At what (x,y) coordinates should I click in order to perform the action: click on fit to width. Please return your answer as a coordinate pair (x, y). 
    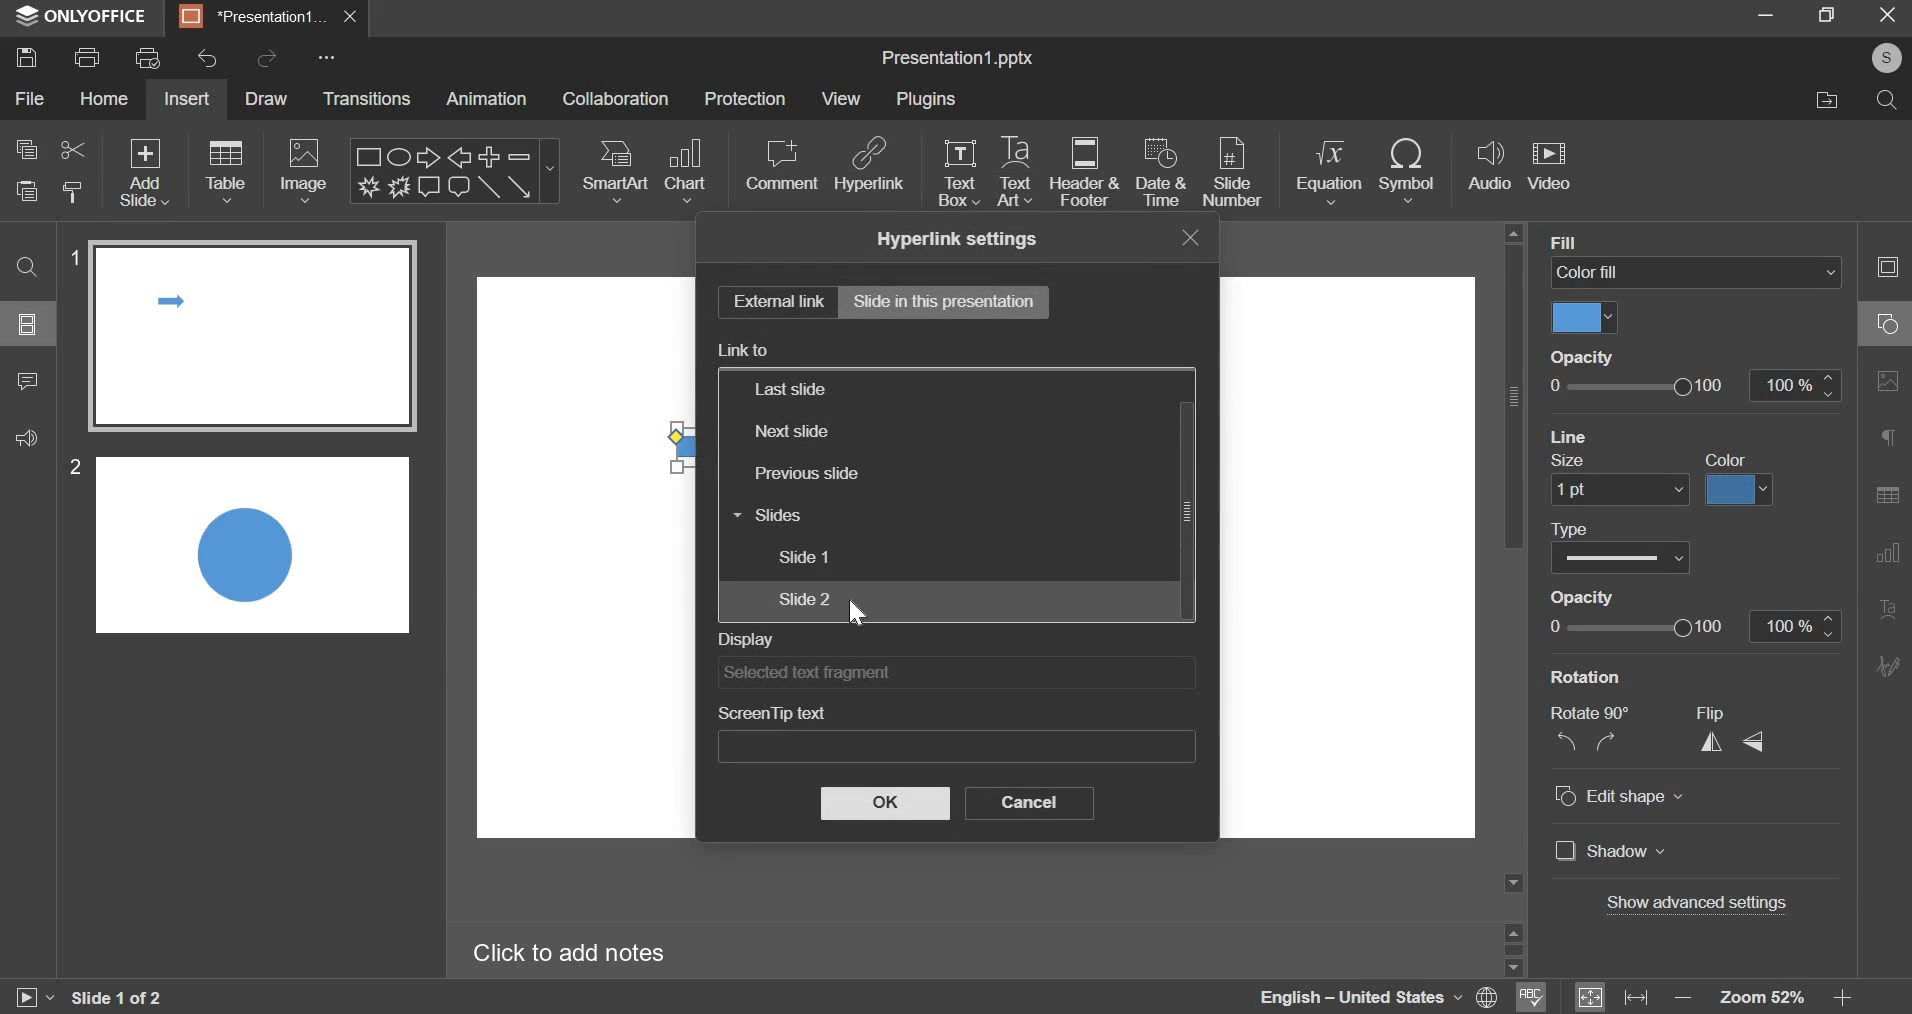
    Looking at the image, I should click on (1637, 998).